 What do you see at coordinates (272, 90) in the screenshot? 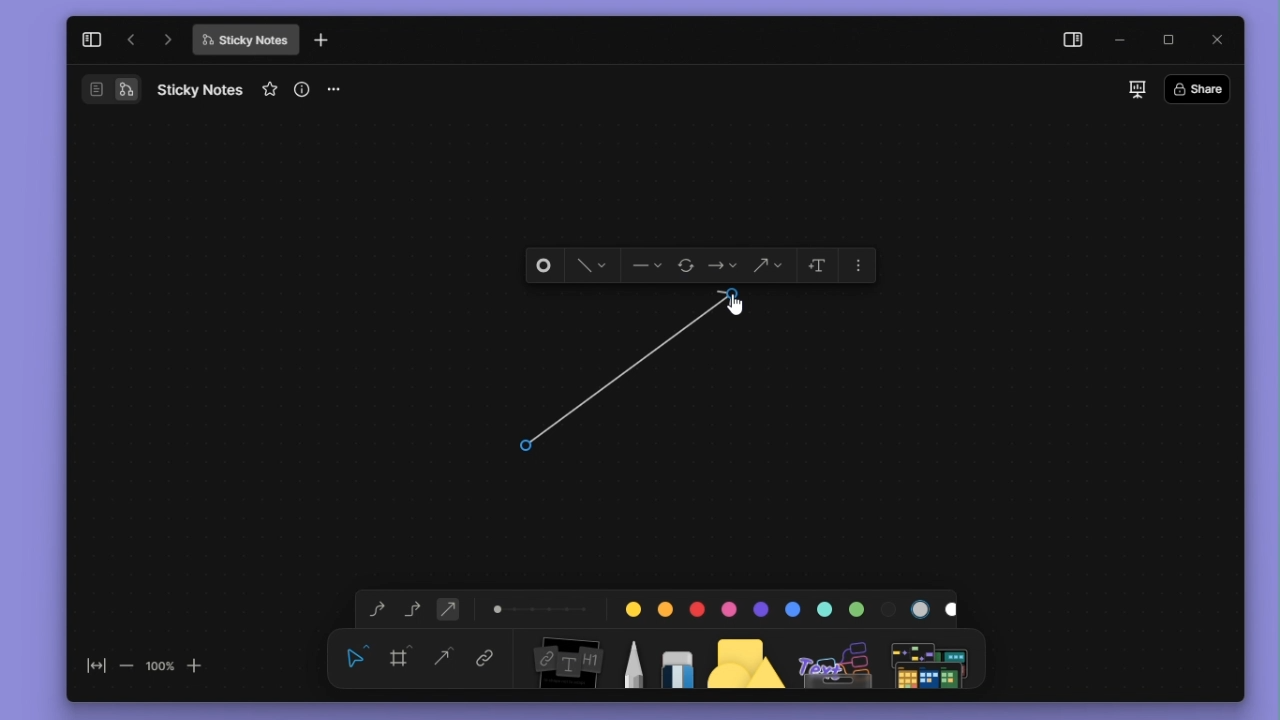
I see `favourite` at bounding box center [272, 90].